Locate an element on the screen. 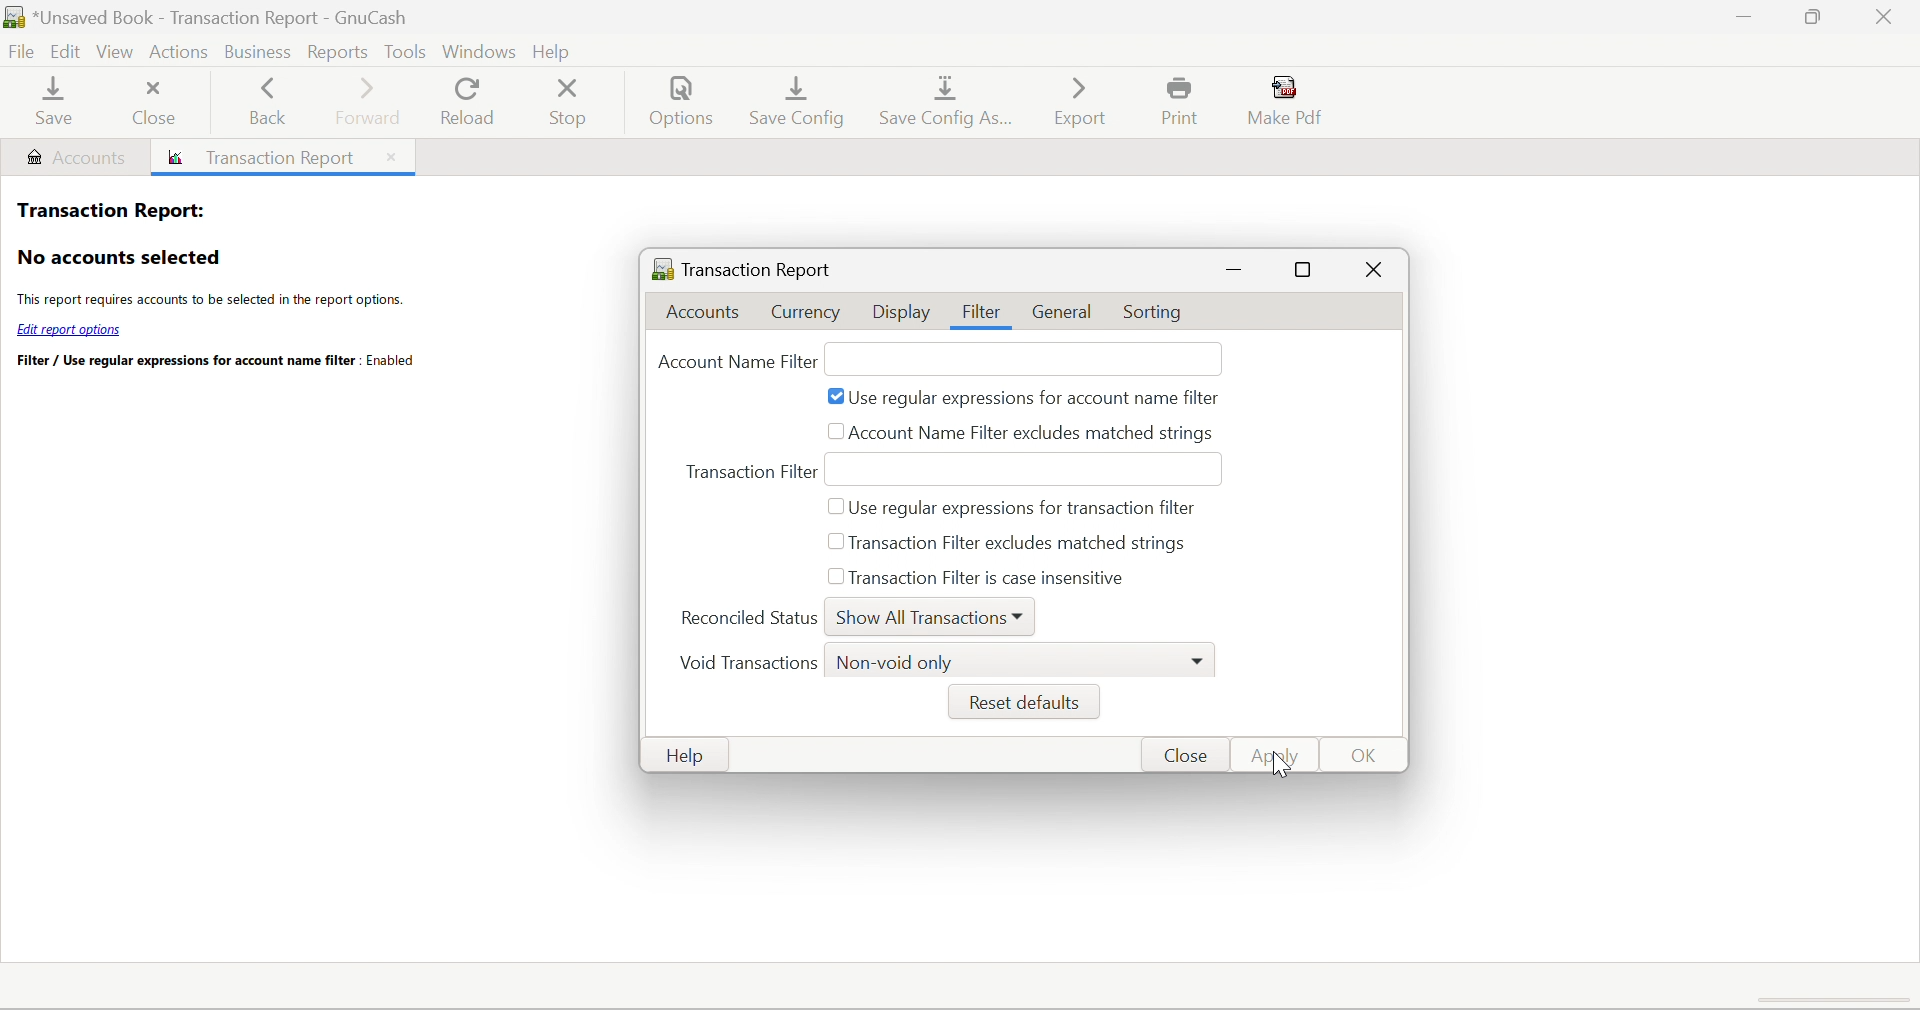 This screenshot has height=1010, width=1920. Save config As... is located at coordinates (950, 104).